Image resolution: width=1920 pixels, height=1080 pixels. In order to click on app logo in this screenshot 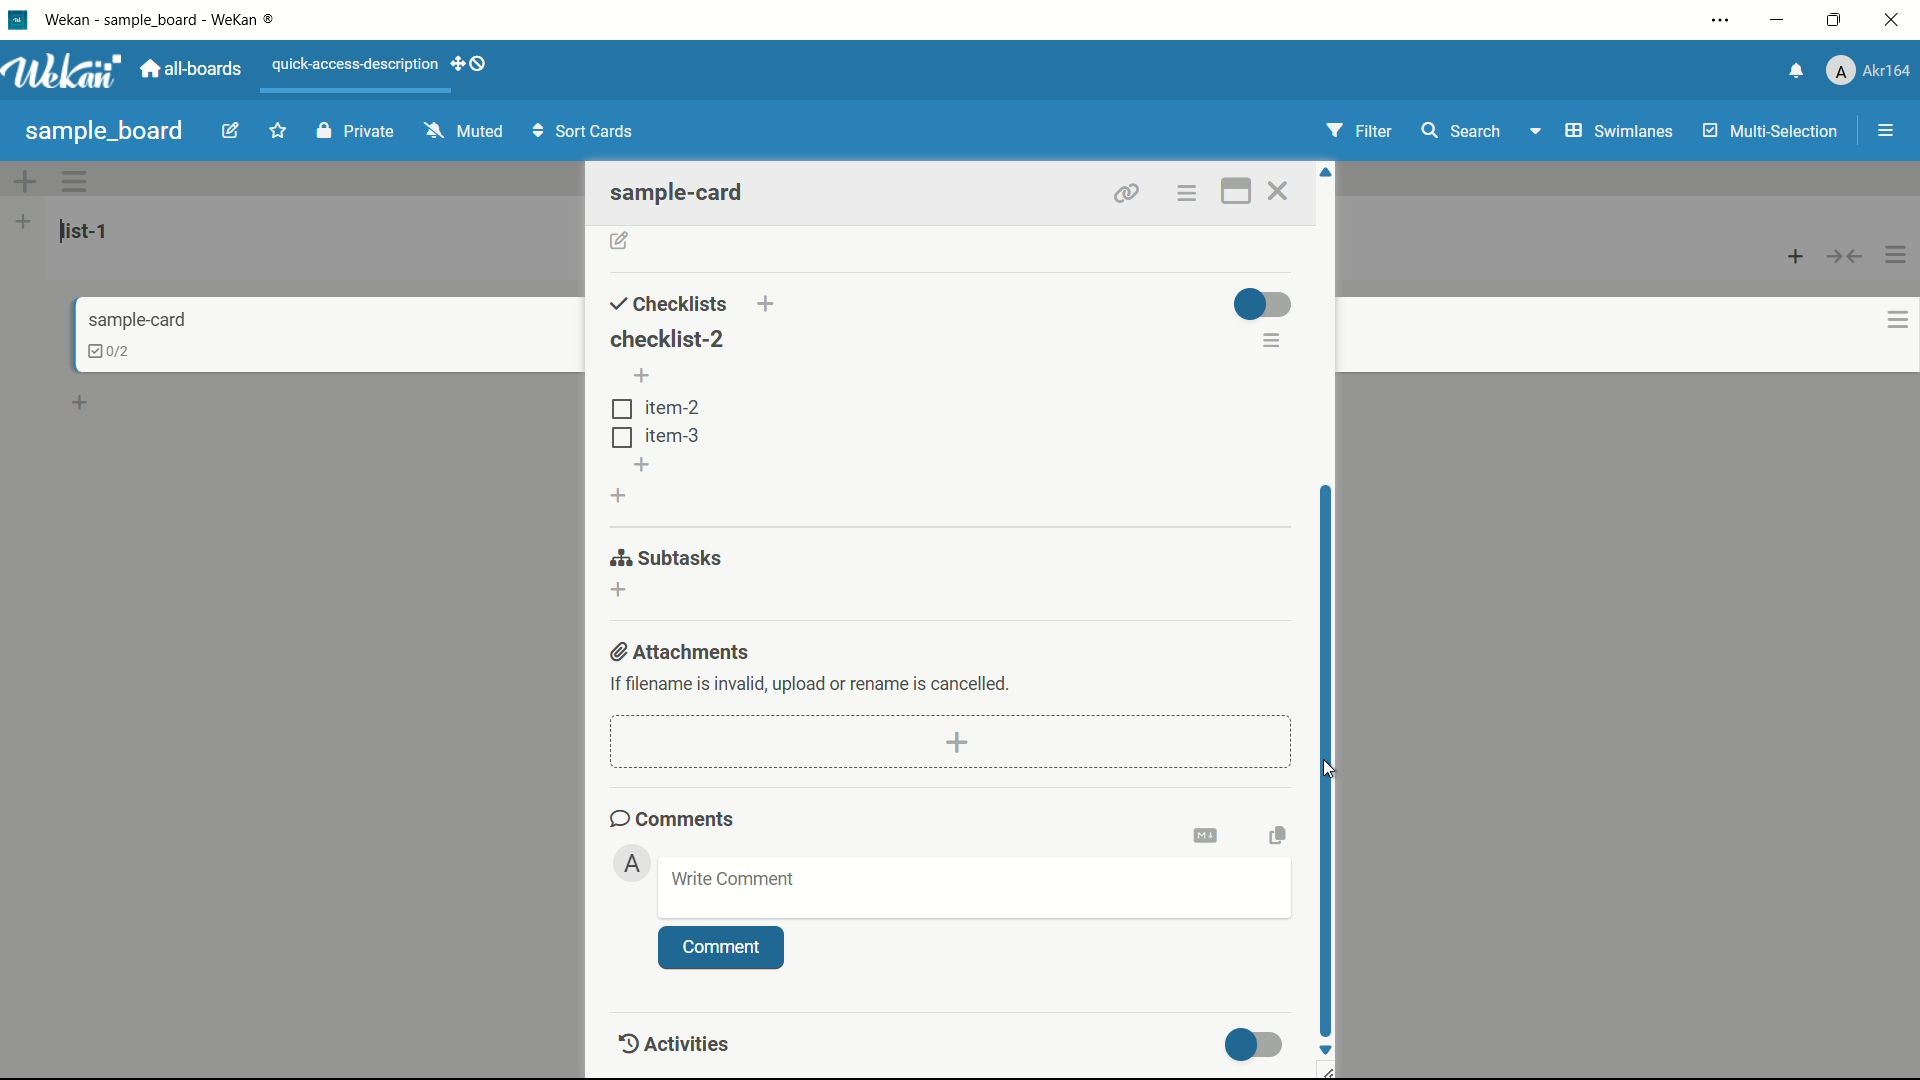, I will do `click(69, 72)`.